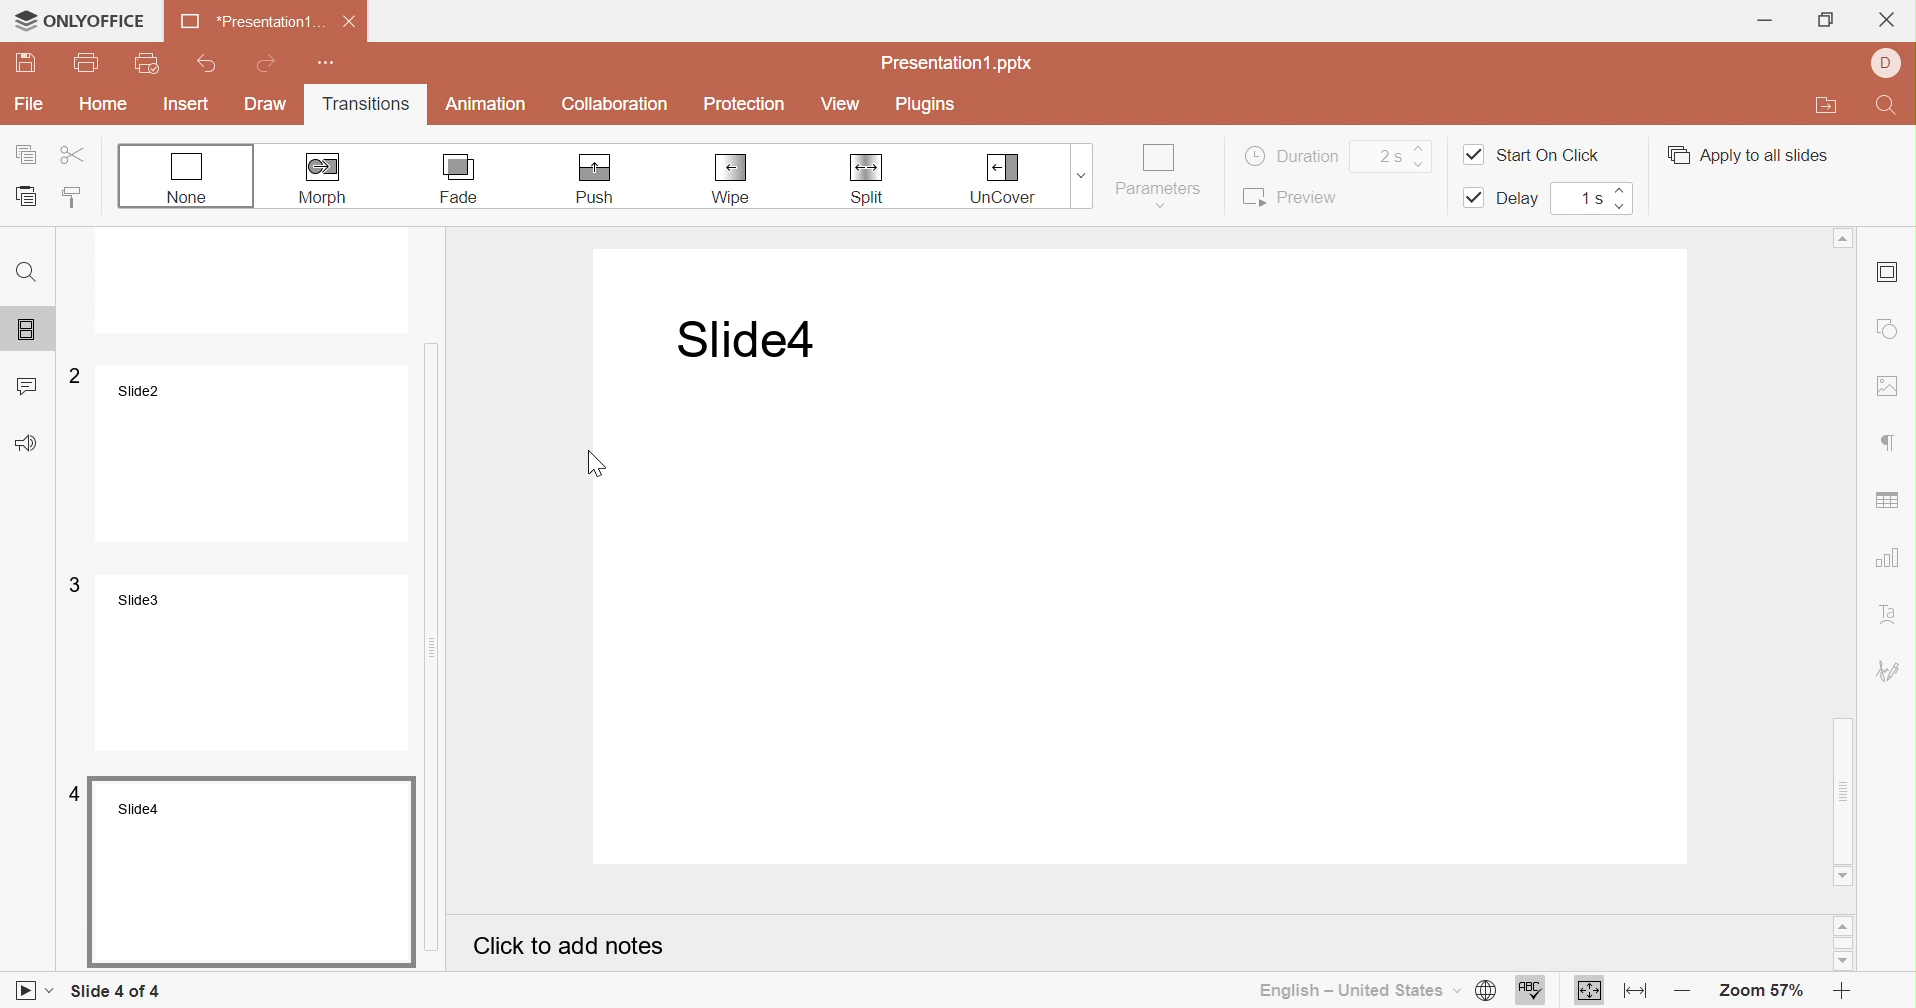 This screenshot has height=1008, width=1916. I want to click on Insert image, so click(1891, 387).